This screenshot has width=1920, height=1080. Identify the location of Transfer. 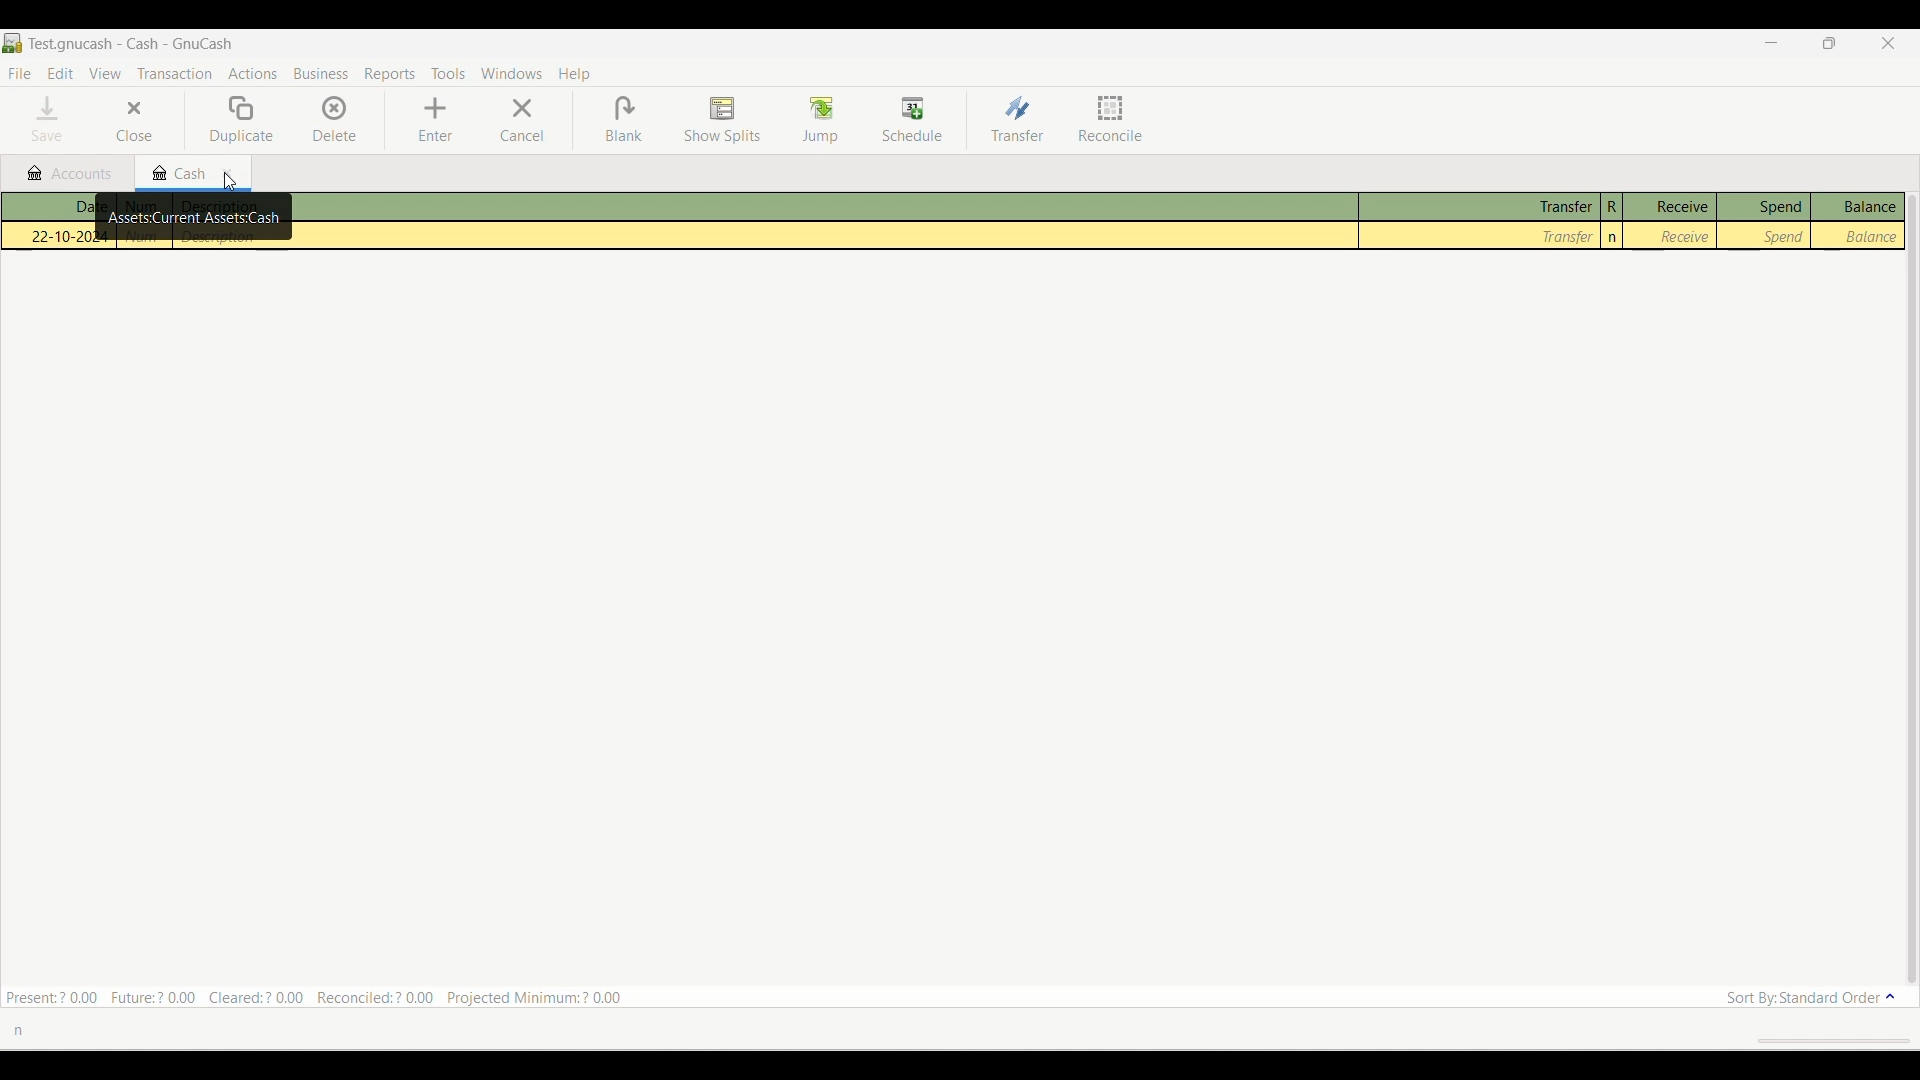
(1480, 208).